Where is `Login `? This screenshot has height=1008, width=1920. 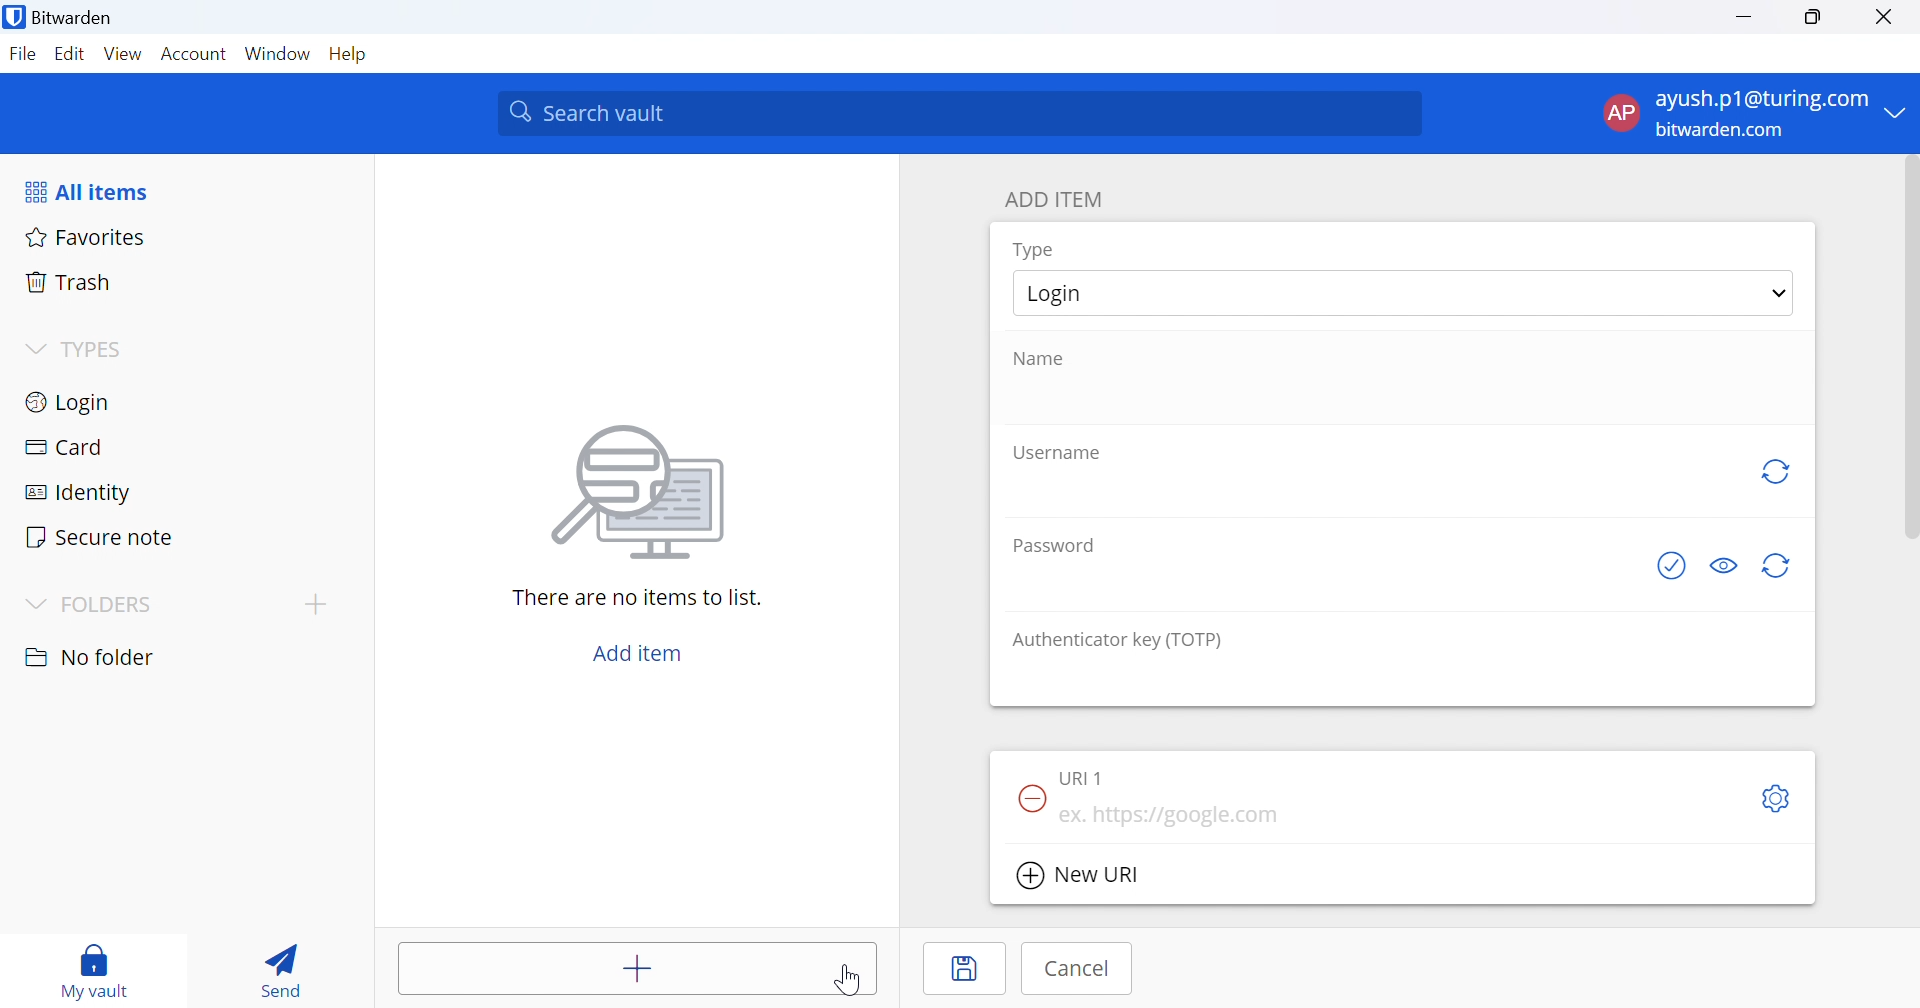
Login  is located at coordinates (1081, 293).